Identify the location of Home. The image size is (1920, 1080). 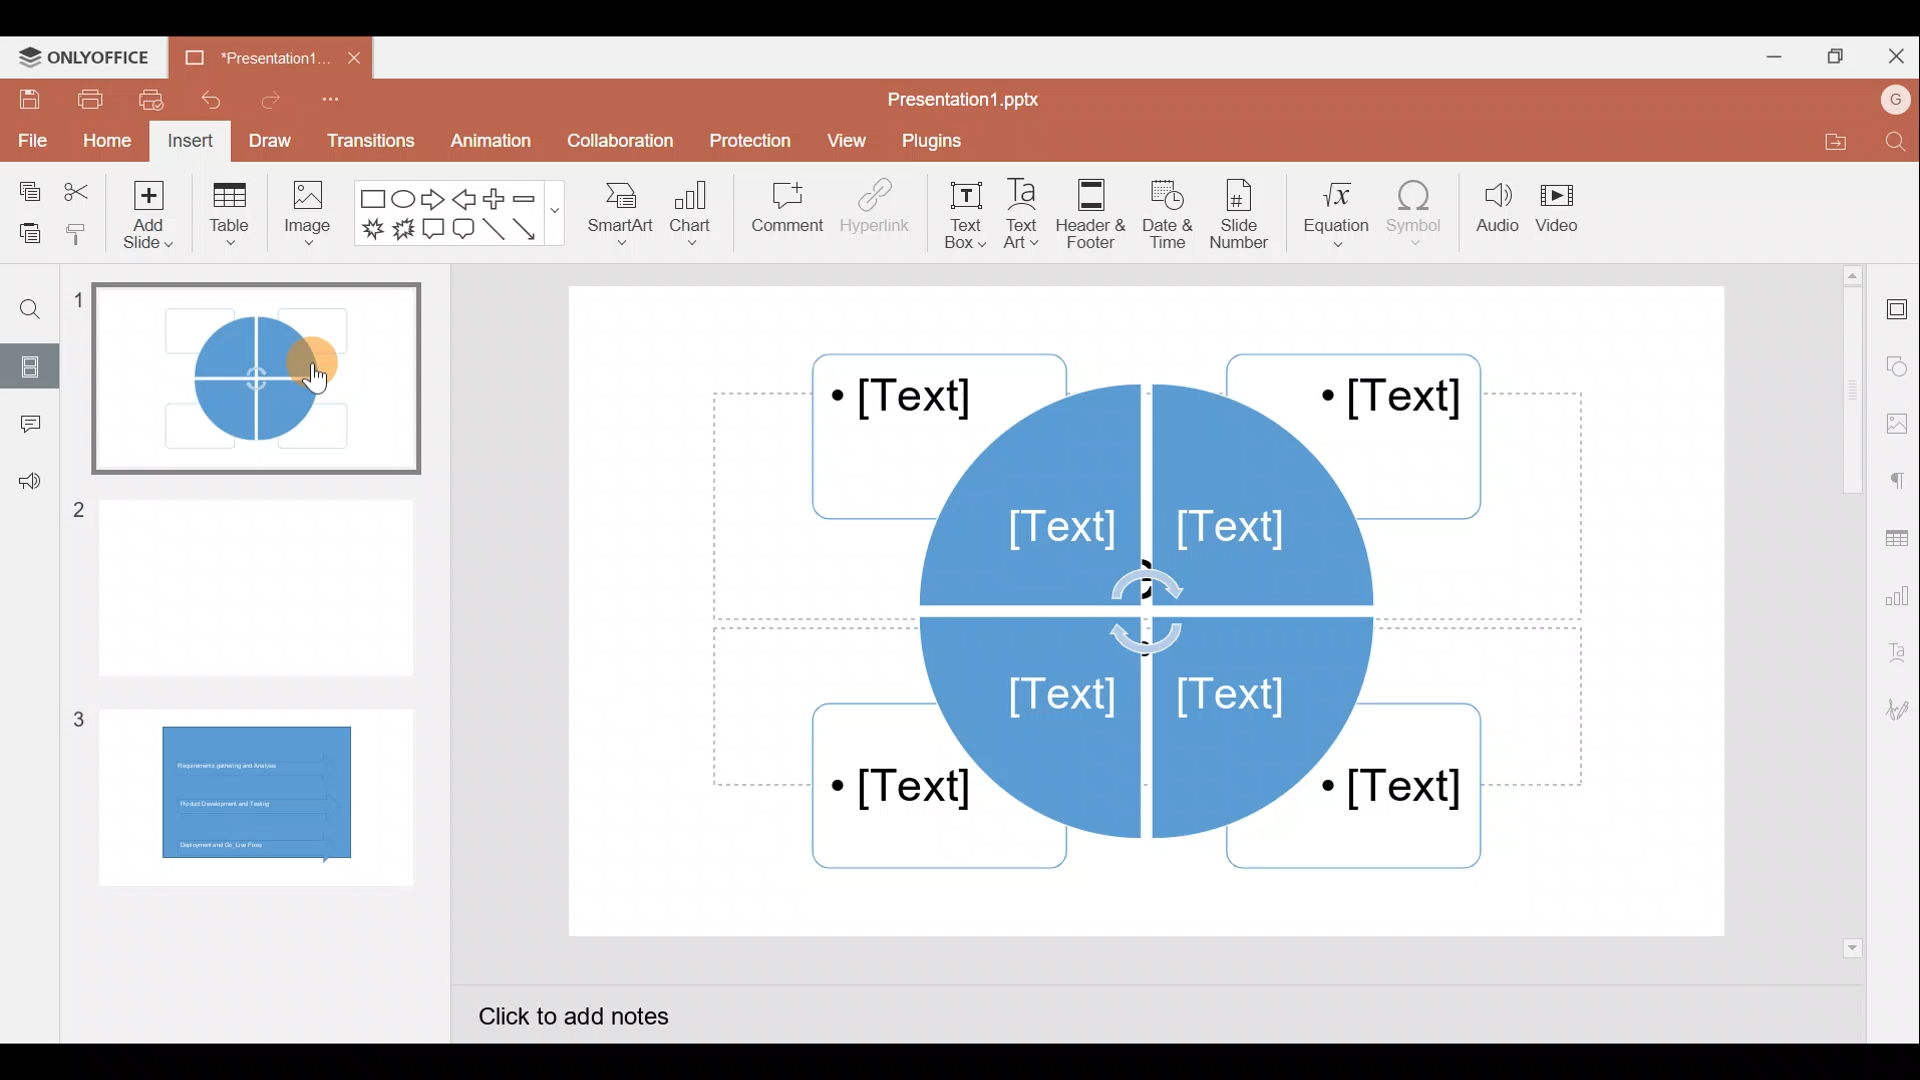
(106, 142).